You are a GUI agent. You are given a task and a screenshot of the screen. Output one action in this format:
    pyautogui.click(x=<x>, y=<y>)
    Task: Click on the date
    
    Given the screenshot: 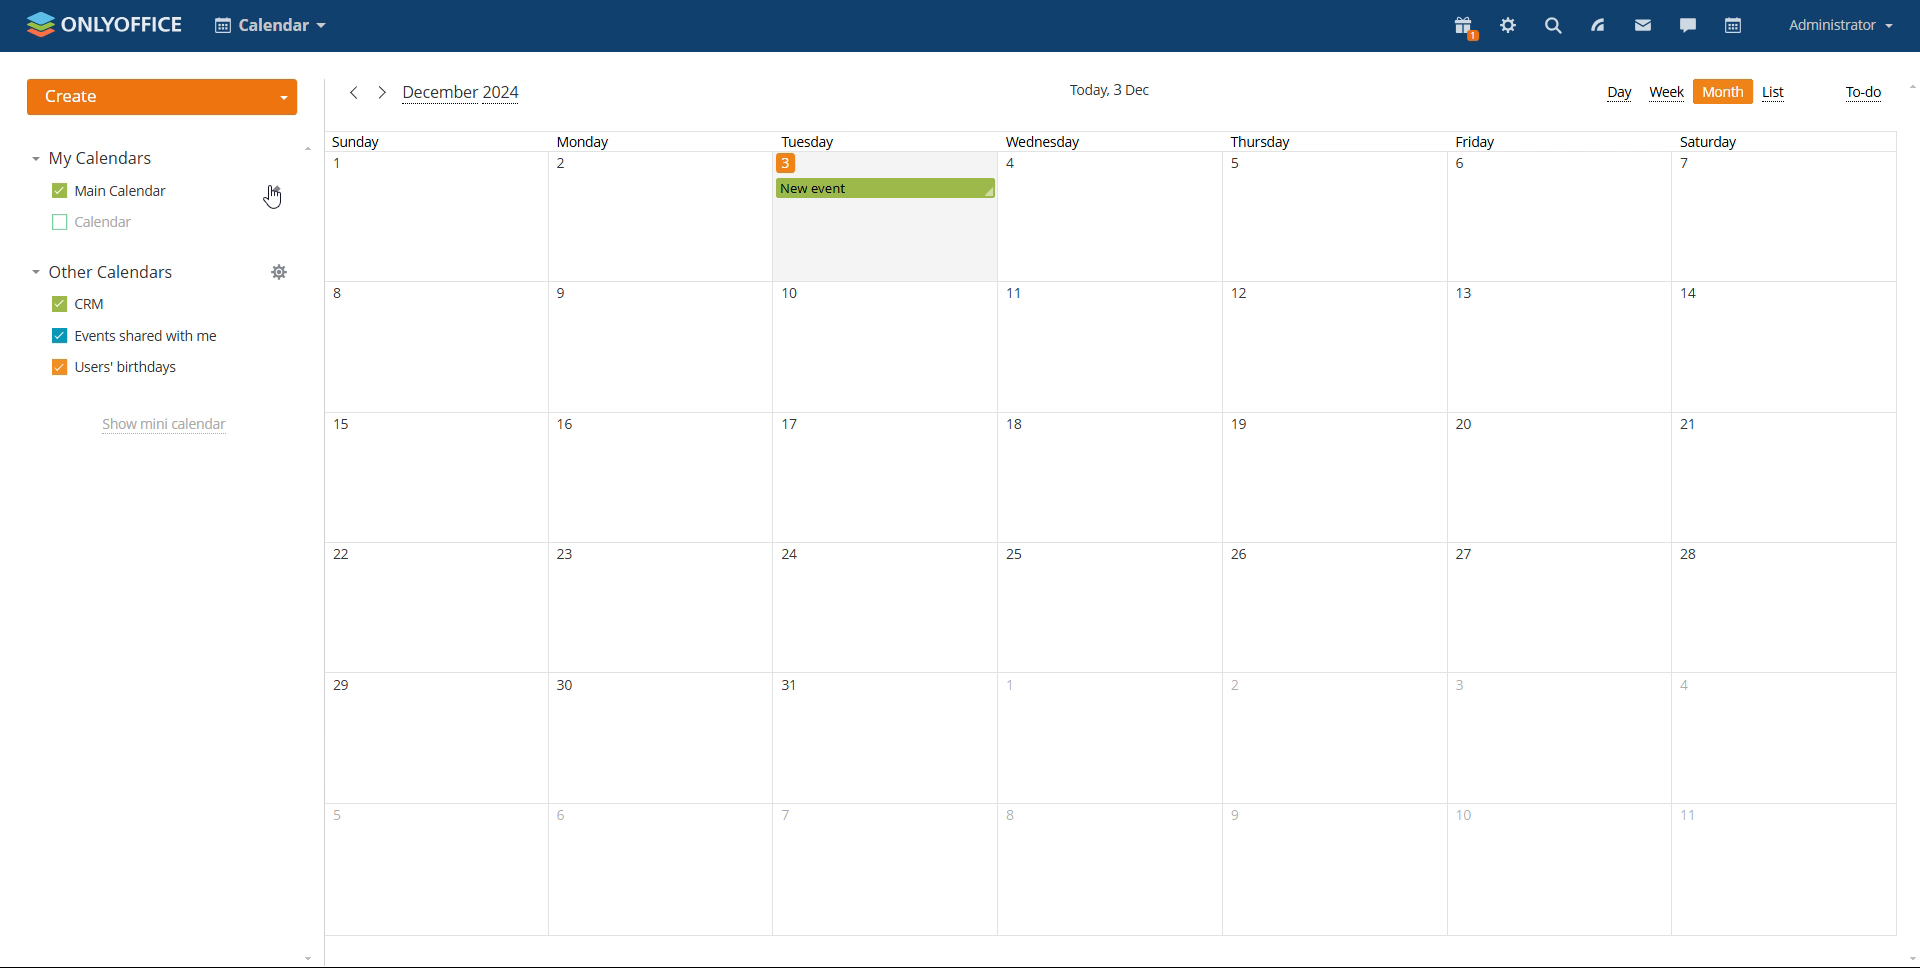 What is the action you would take?
    pyautogui.click(x=1559, y=479)
    